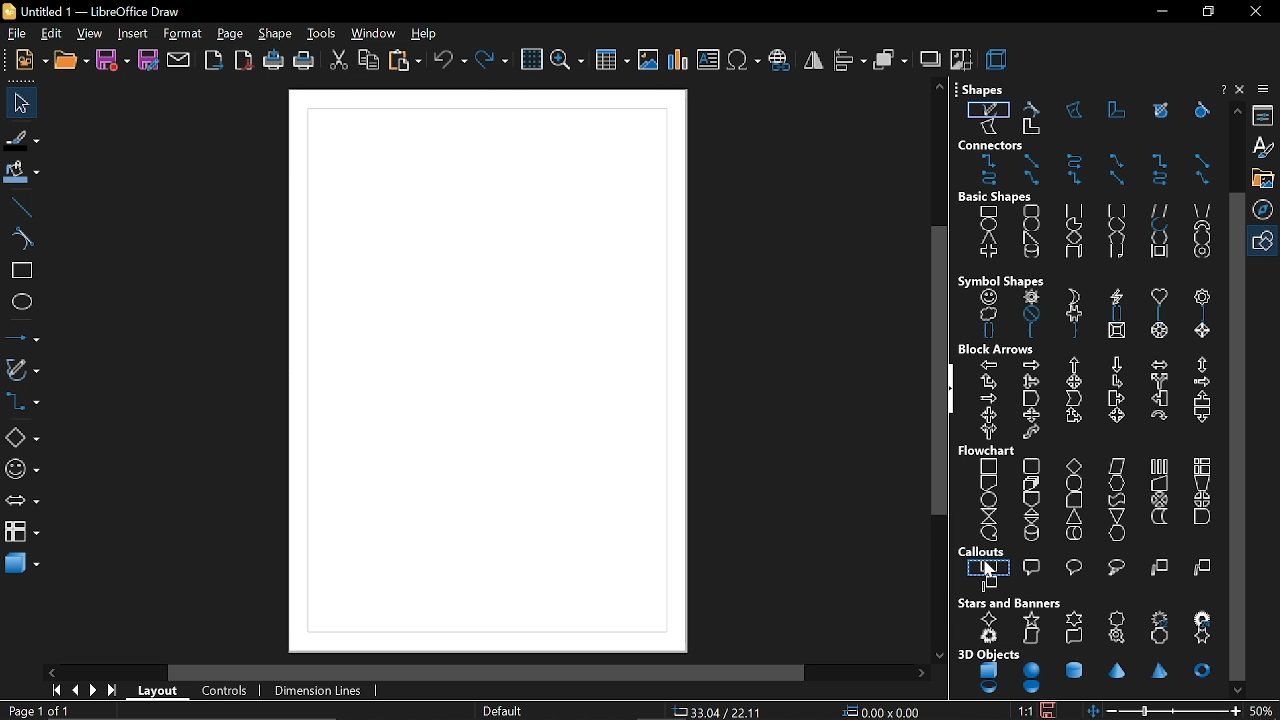 This screenshot has width=1280, height=720. I want to click on striped right arrow, so click(1202, 382).